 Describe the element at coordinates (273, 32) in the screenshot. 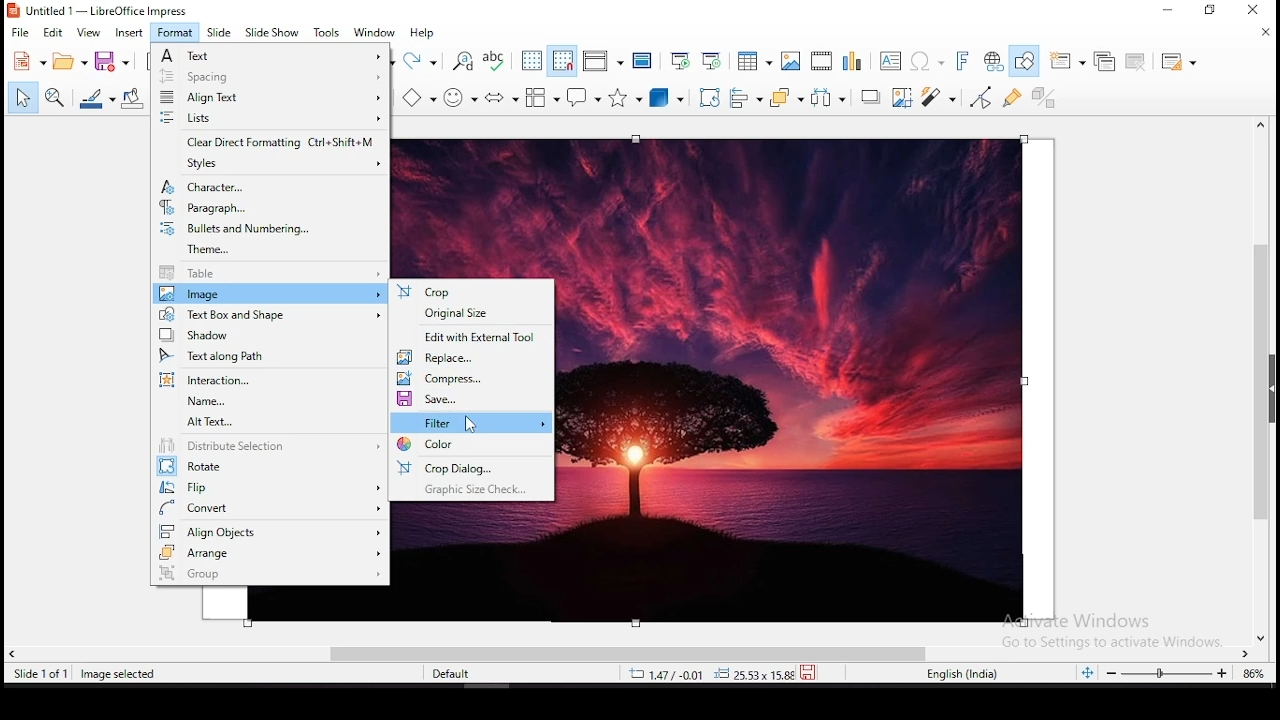

I see `slide show` at that location.